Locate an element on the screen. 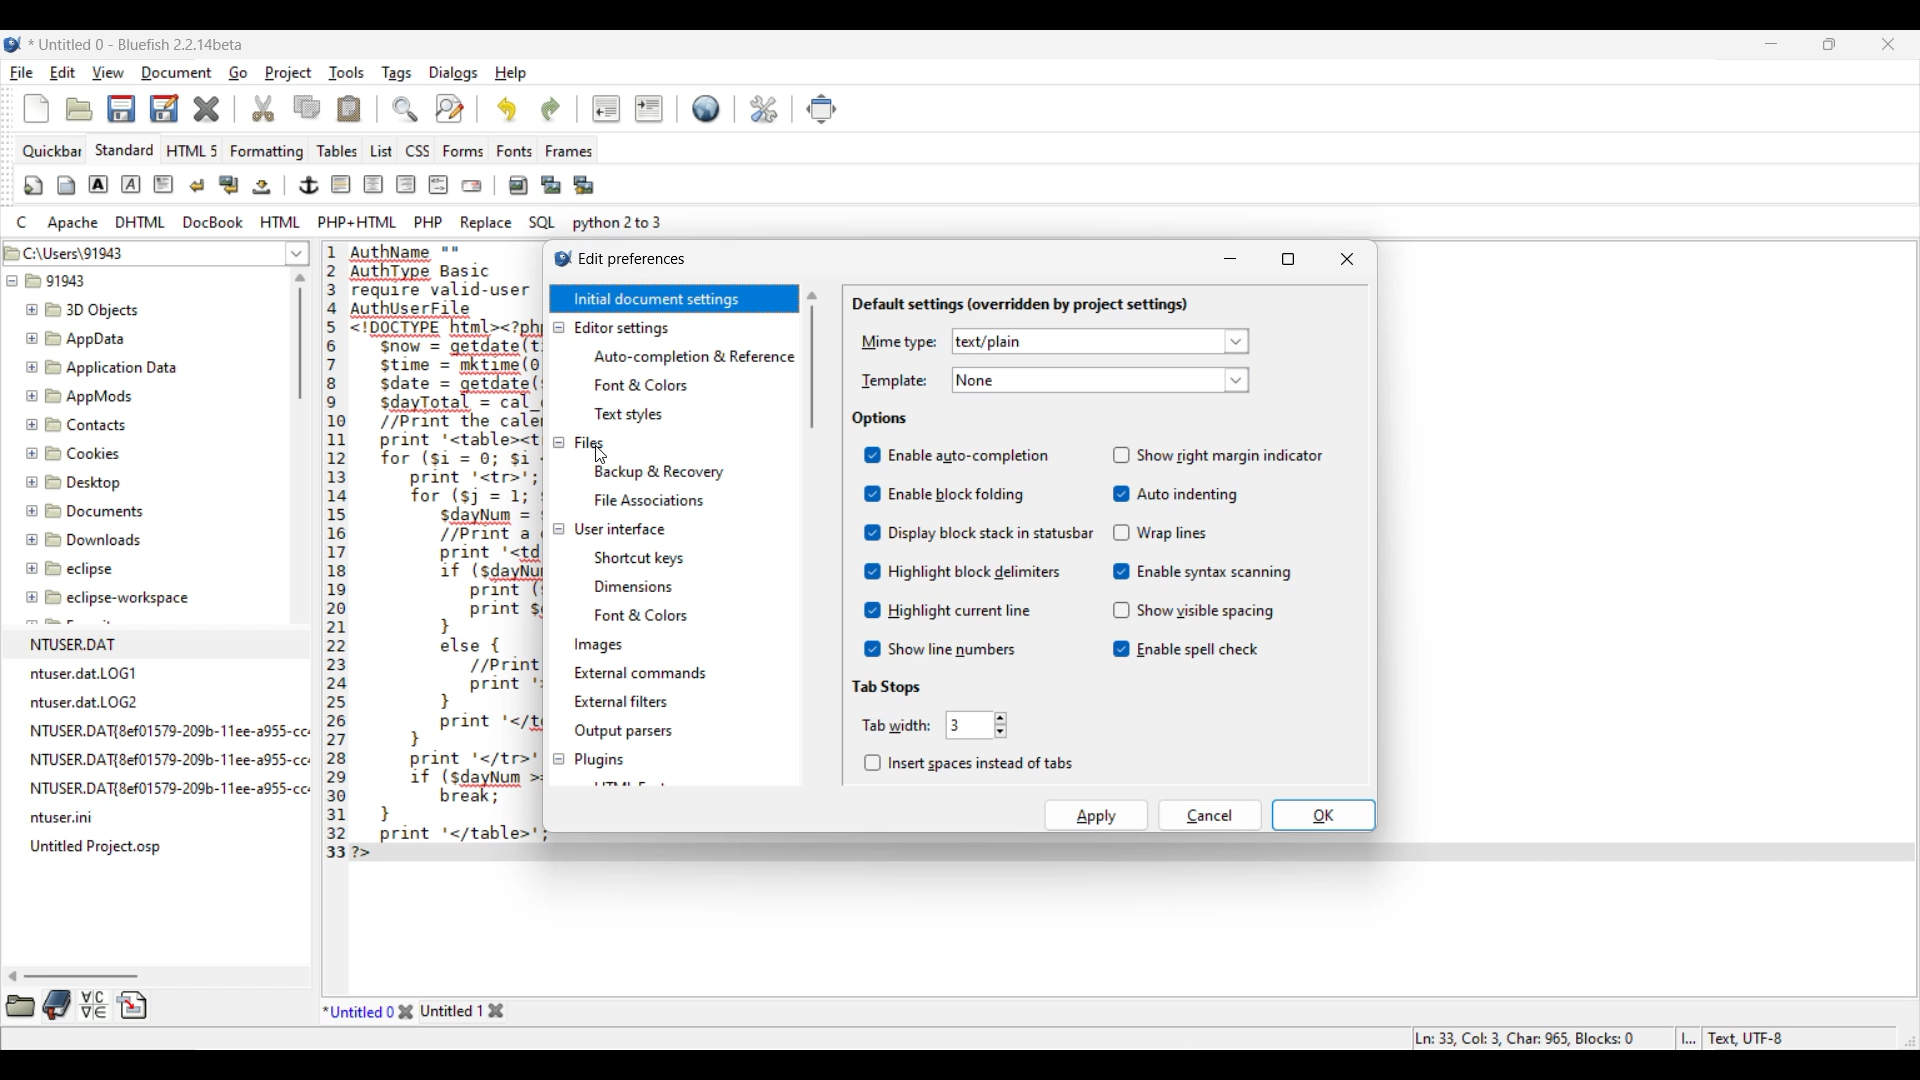 The image size is (1920, 1080). More tool options is located at coordinates (77, 1004).